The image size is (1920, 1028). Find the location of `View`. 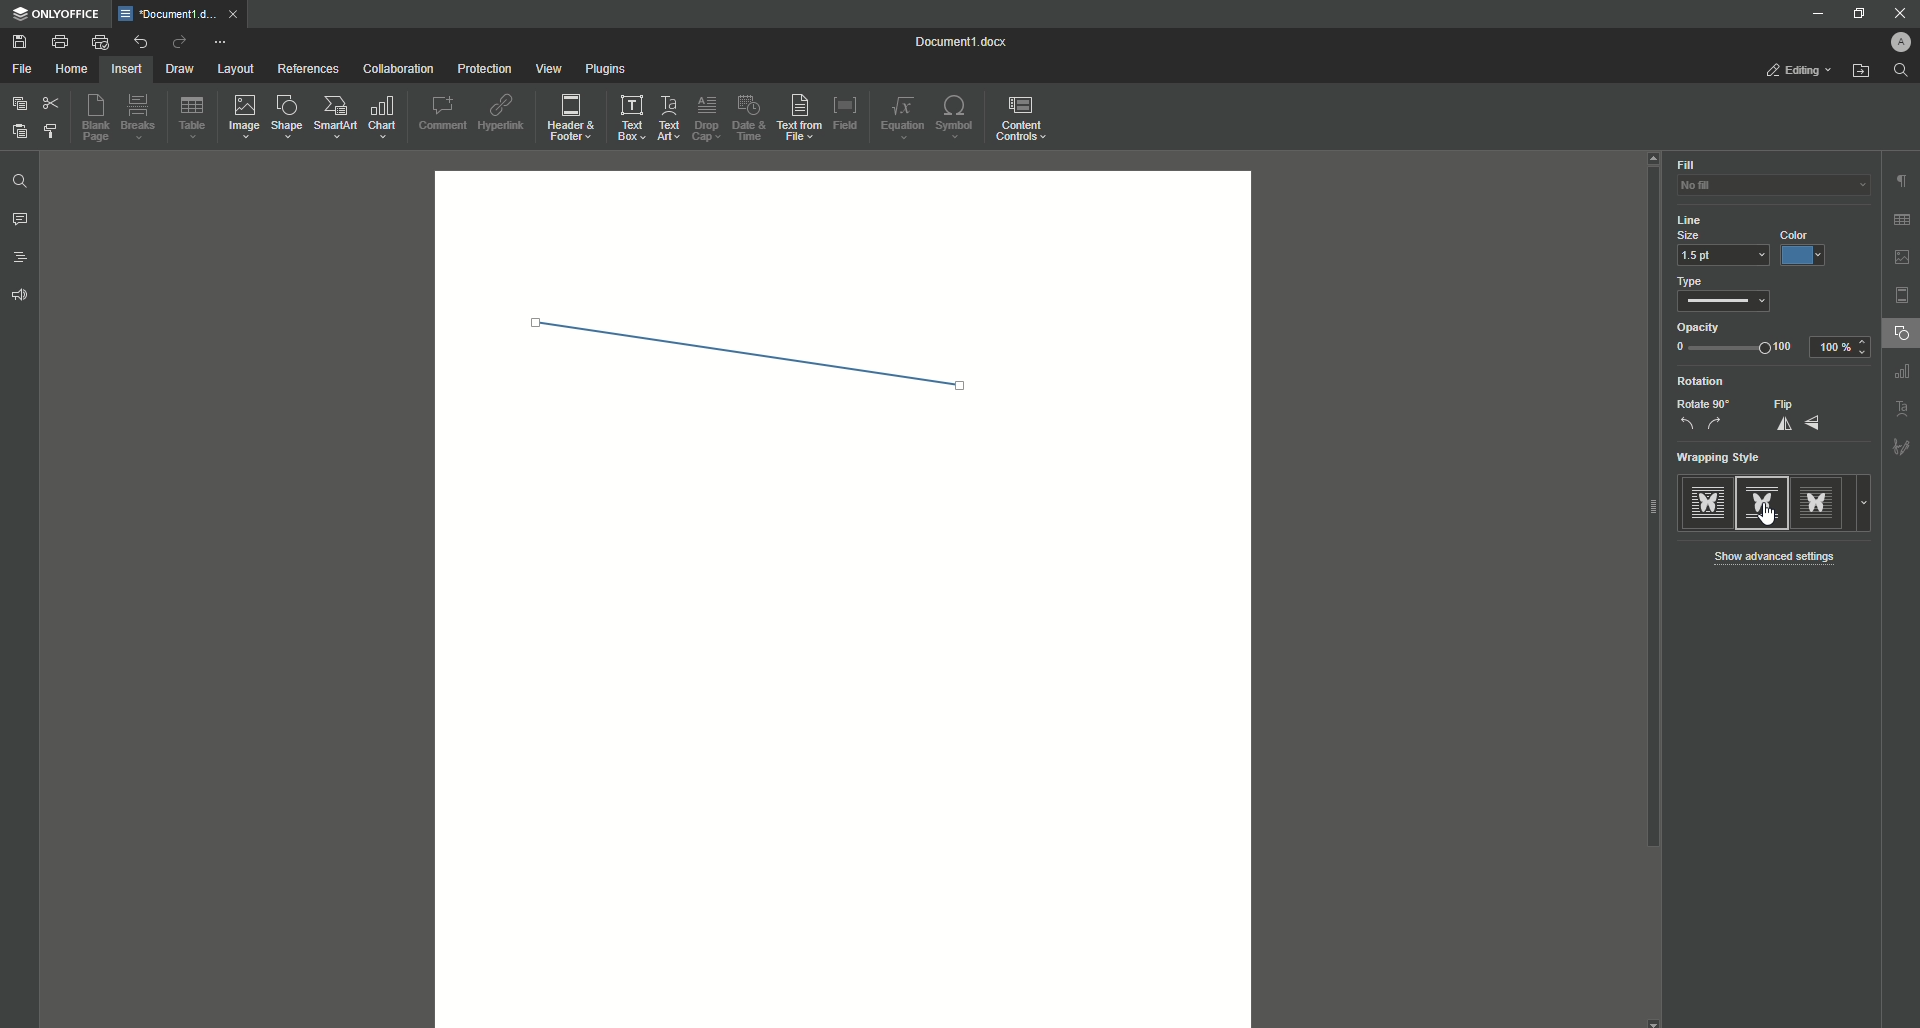

View is located at coordinates (547, 69).